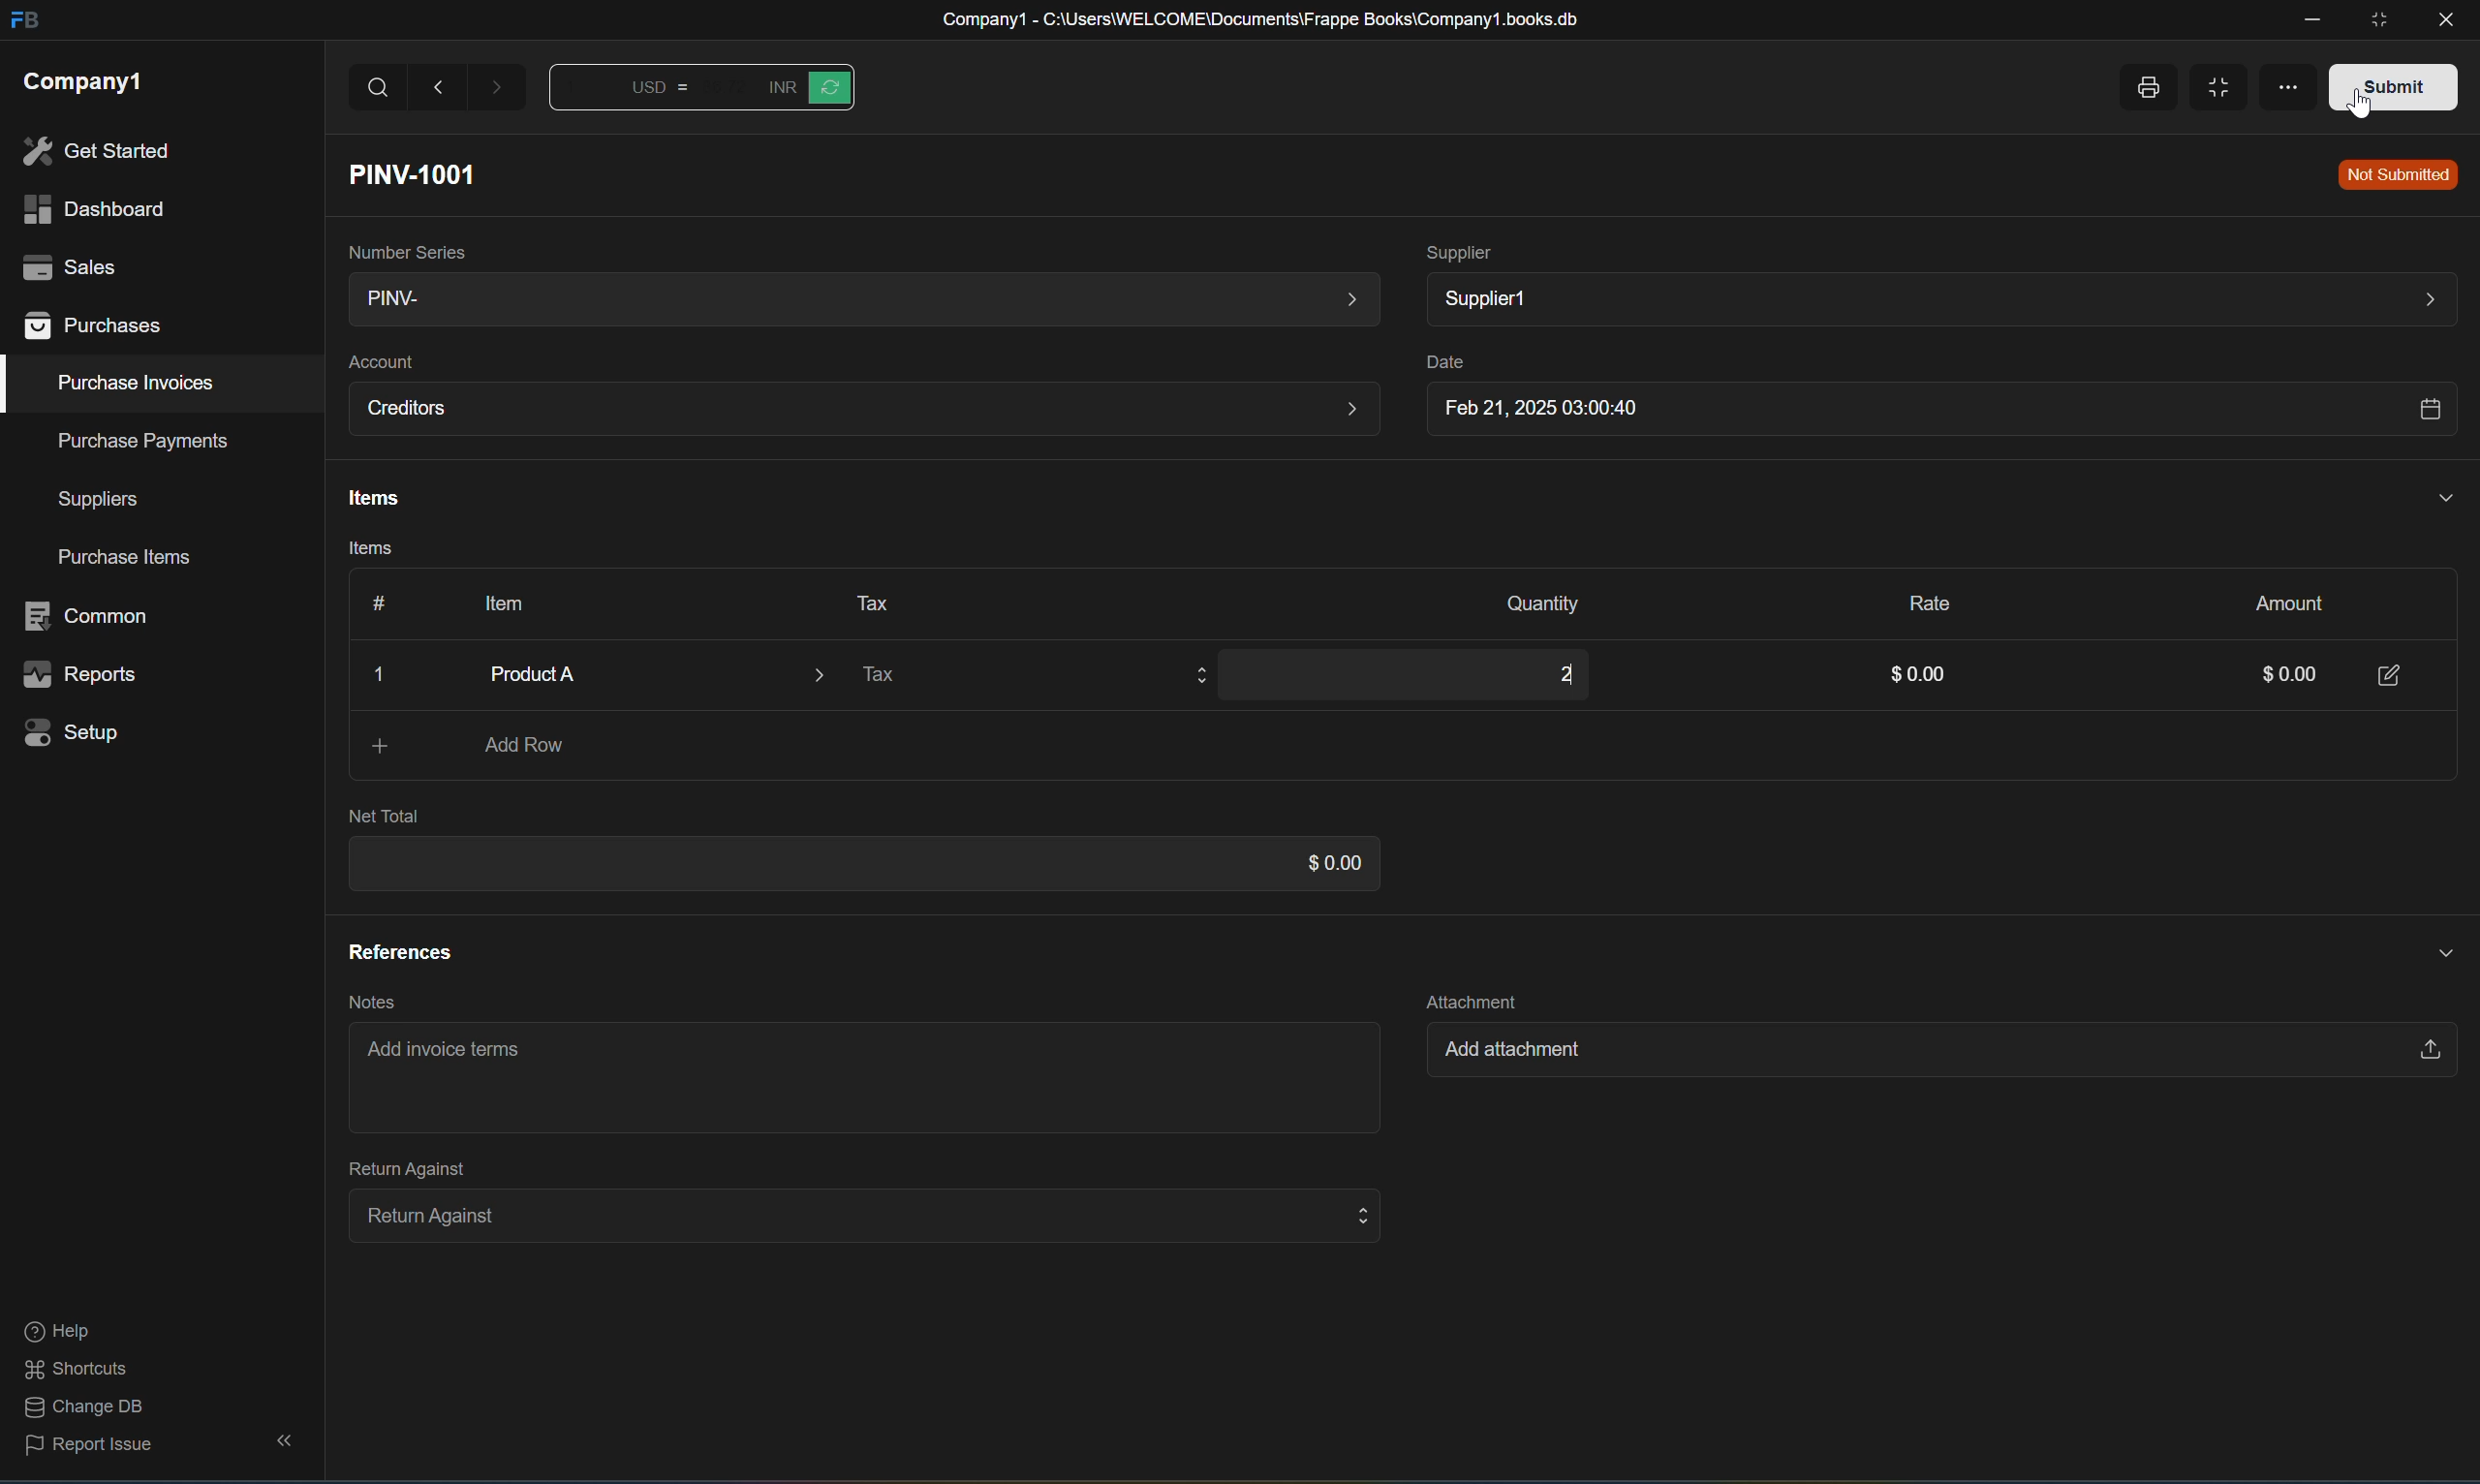  Describe the element at coordinates (2273, 677) in the screenshot. I see `0.00` at that location.